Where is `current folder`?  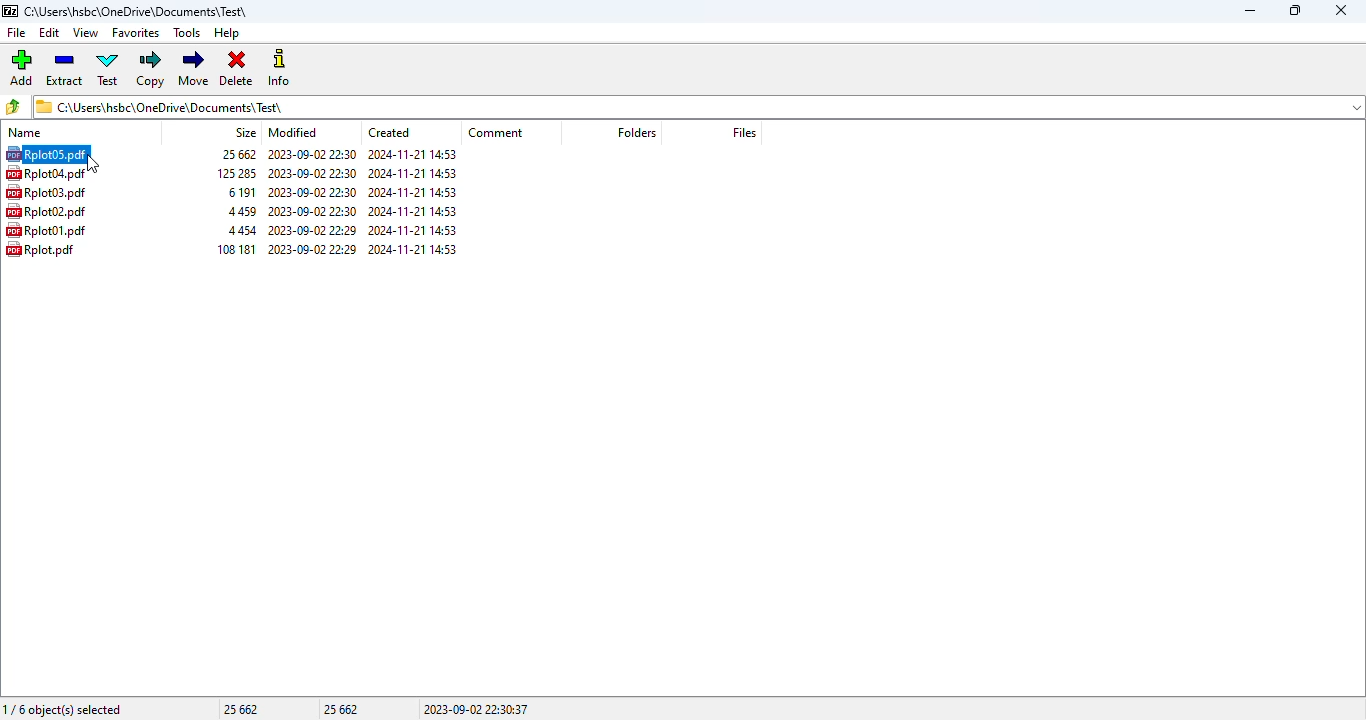 current folder is located at coordinates (698, 106).